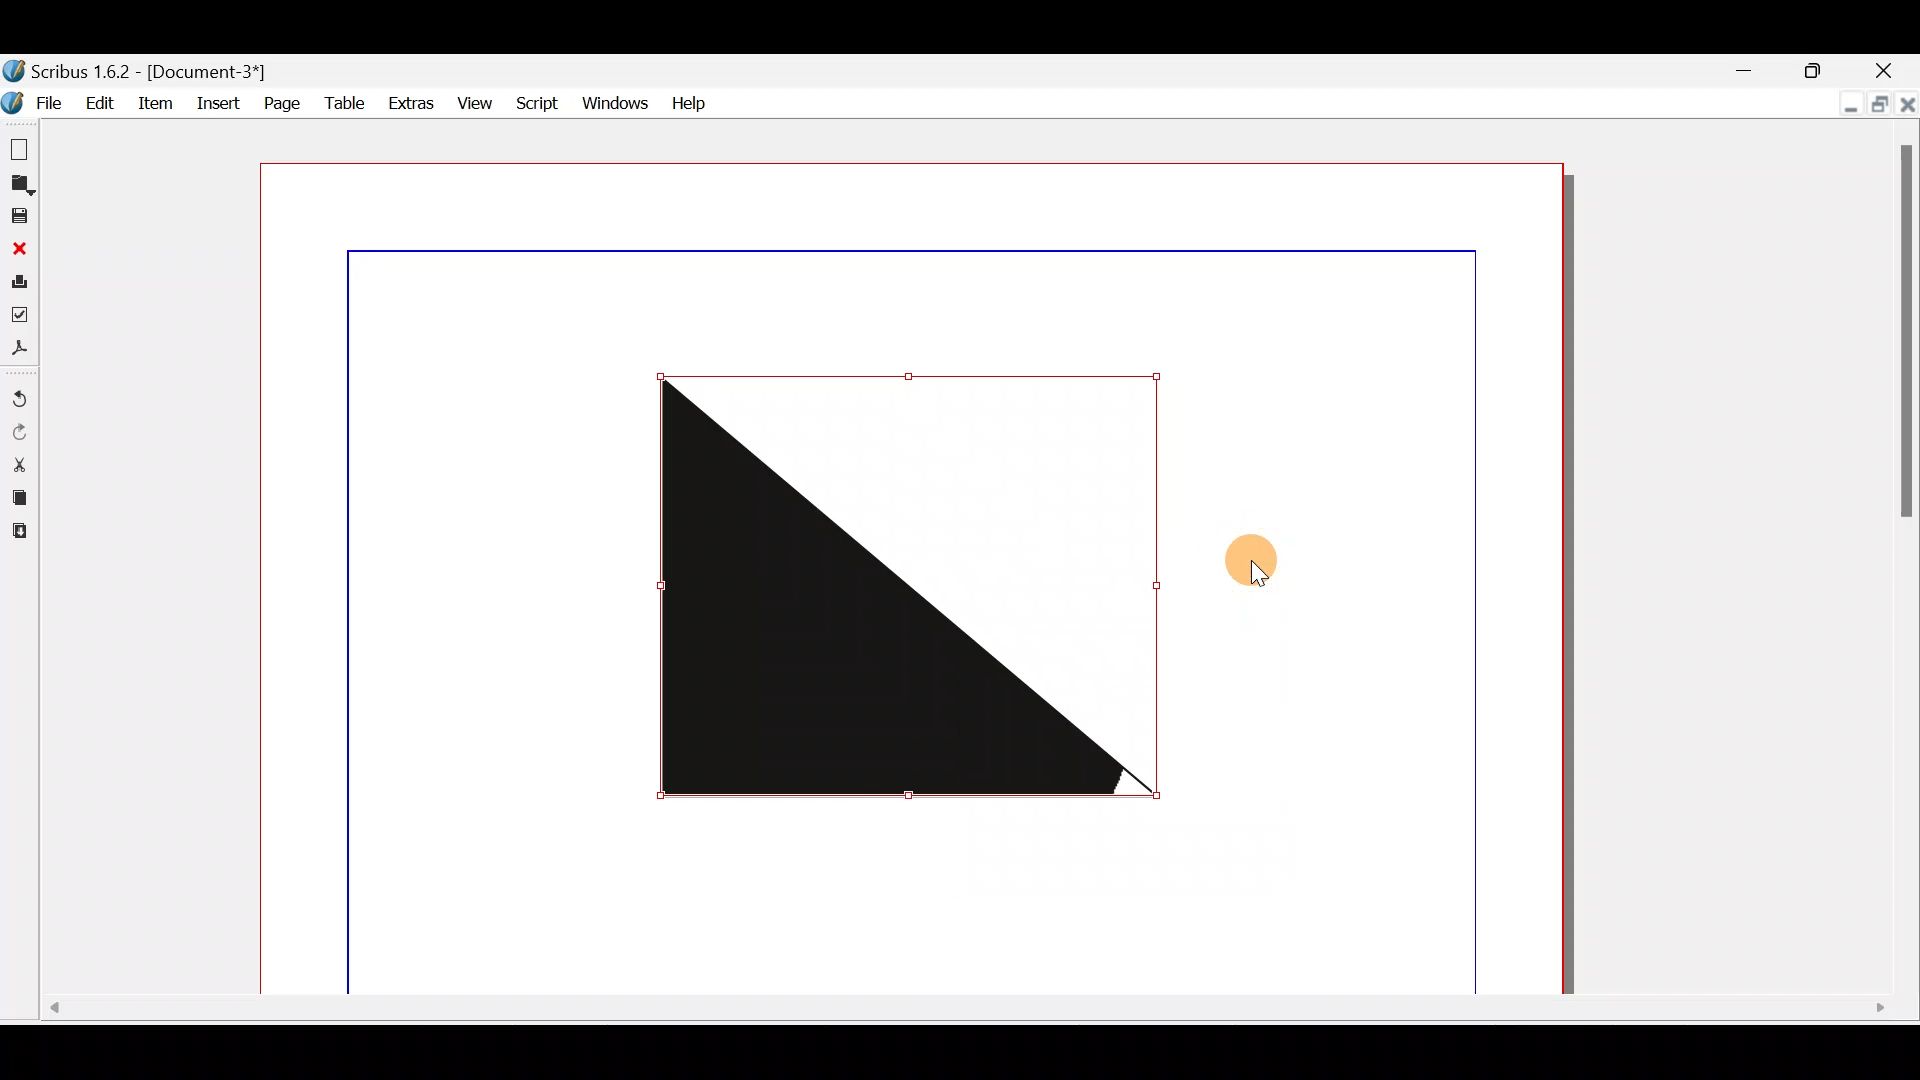 This screenshot has height=1080, width=1920. I want to click on Item, so click(155, 107).